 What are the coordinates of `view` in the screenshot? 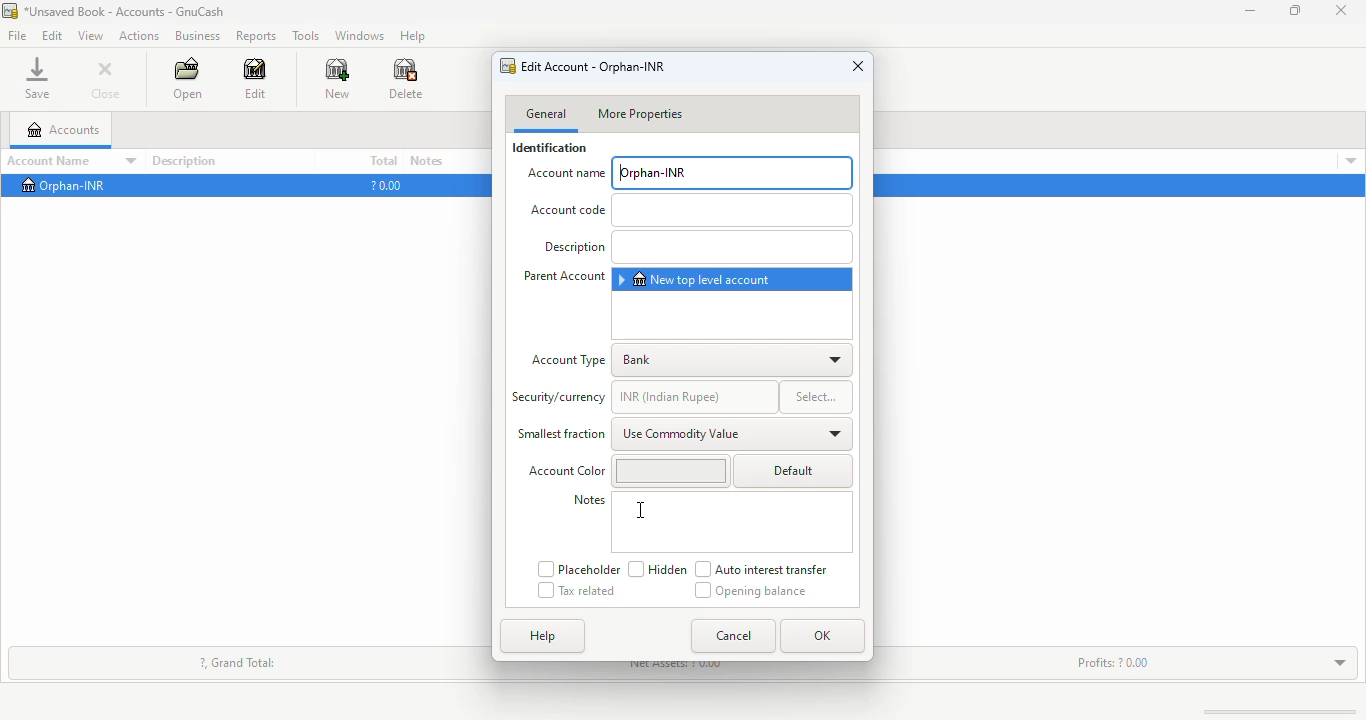 It's located at (90, 36).